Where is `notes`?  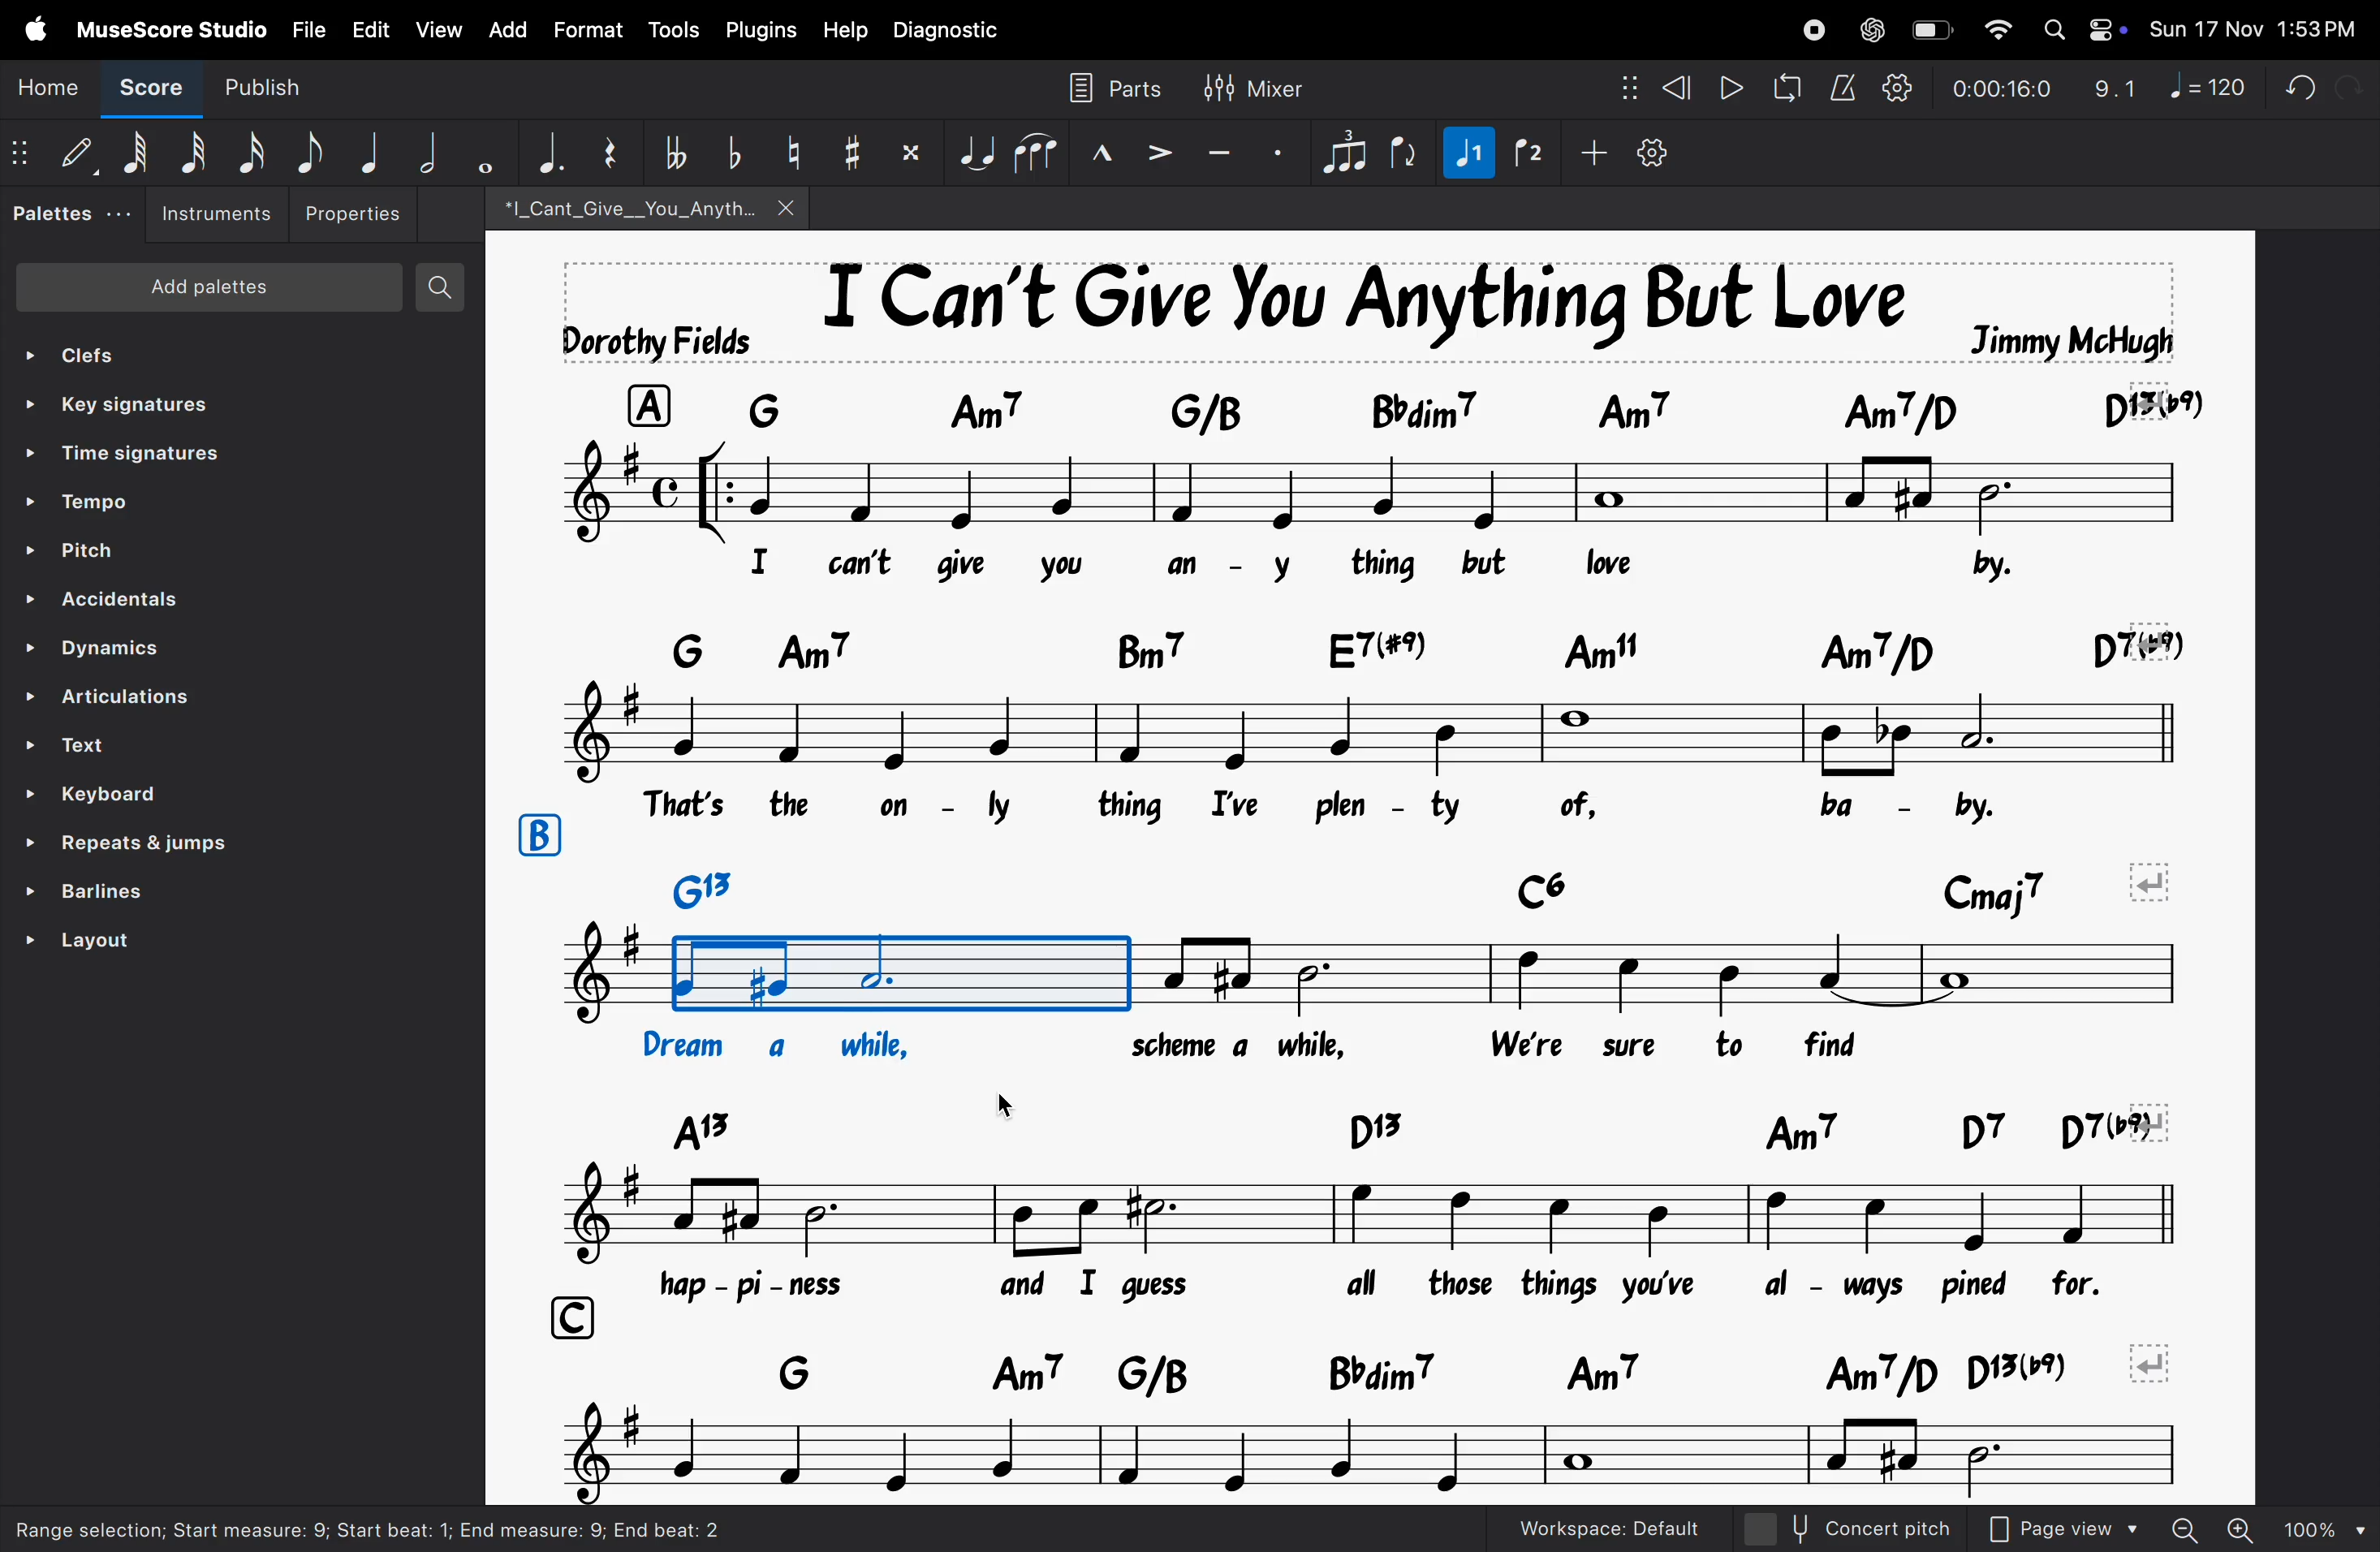 notes is located at coordinates (1359, 1216).